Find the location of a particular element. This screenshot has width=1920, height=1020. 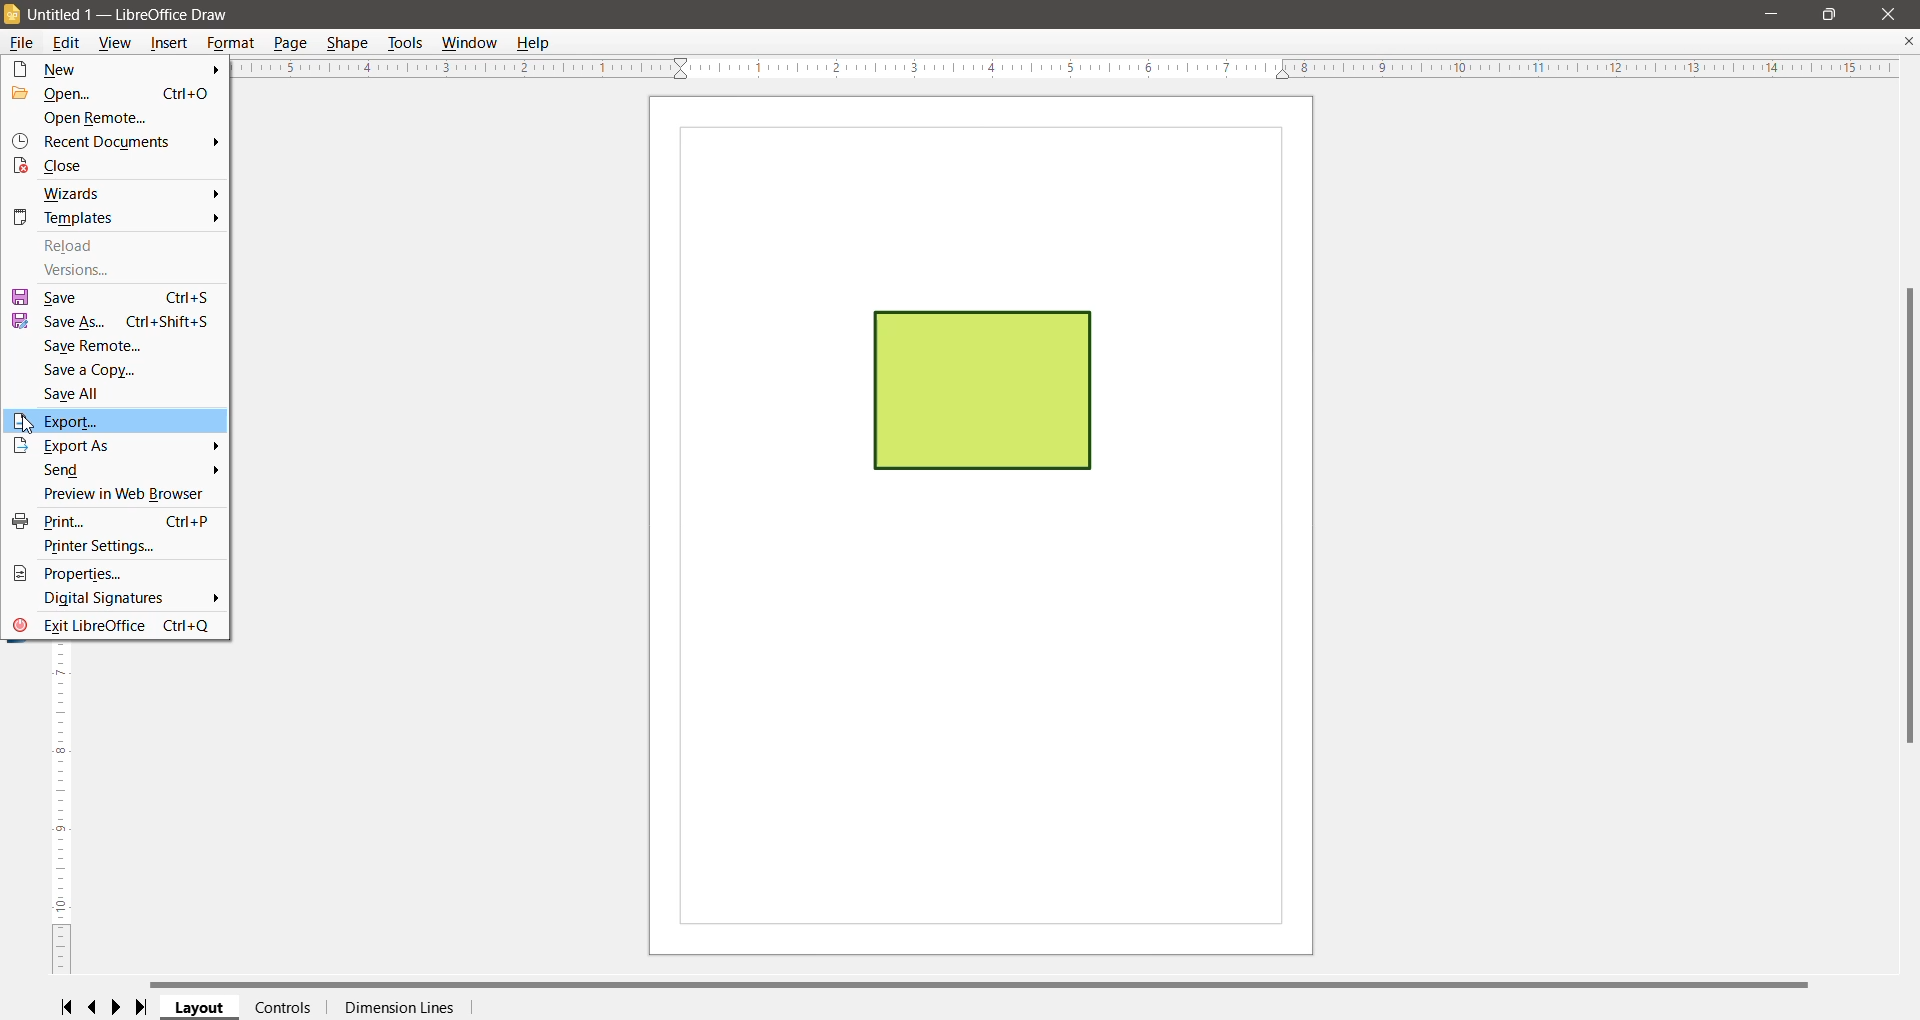

Printer Settings is located at coordinates (101, 546).